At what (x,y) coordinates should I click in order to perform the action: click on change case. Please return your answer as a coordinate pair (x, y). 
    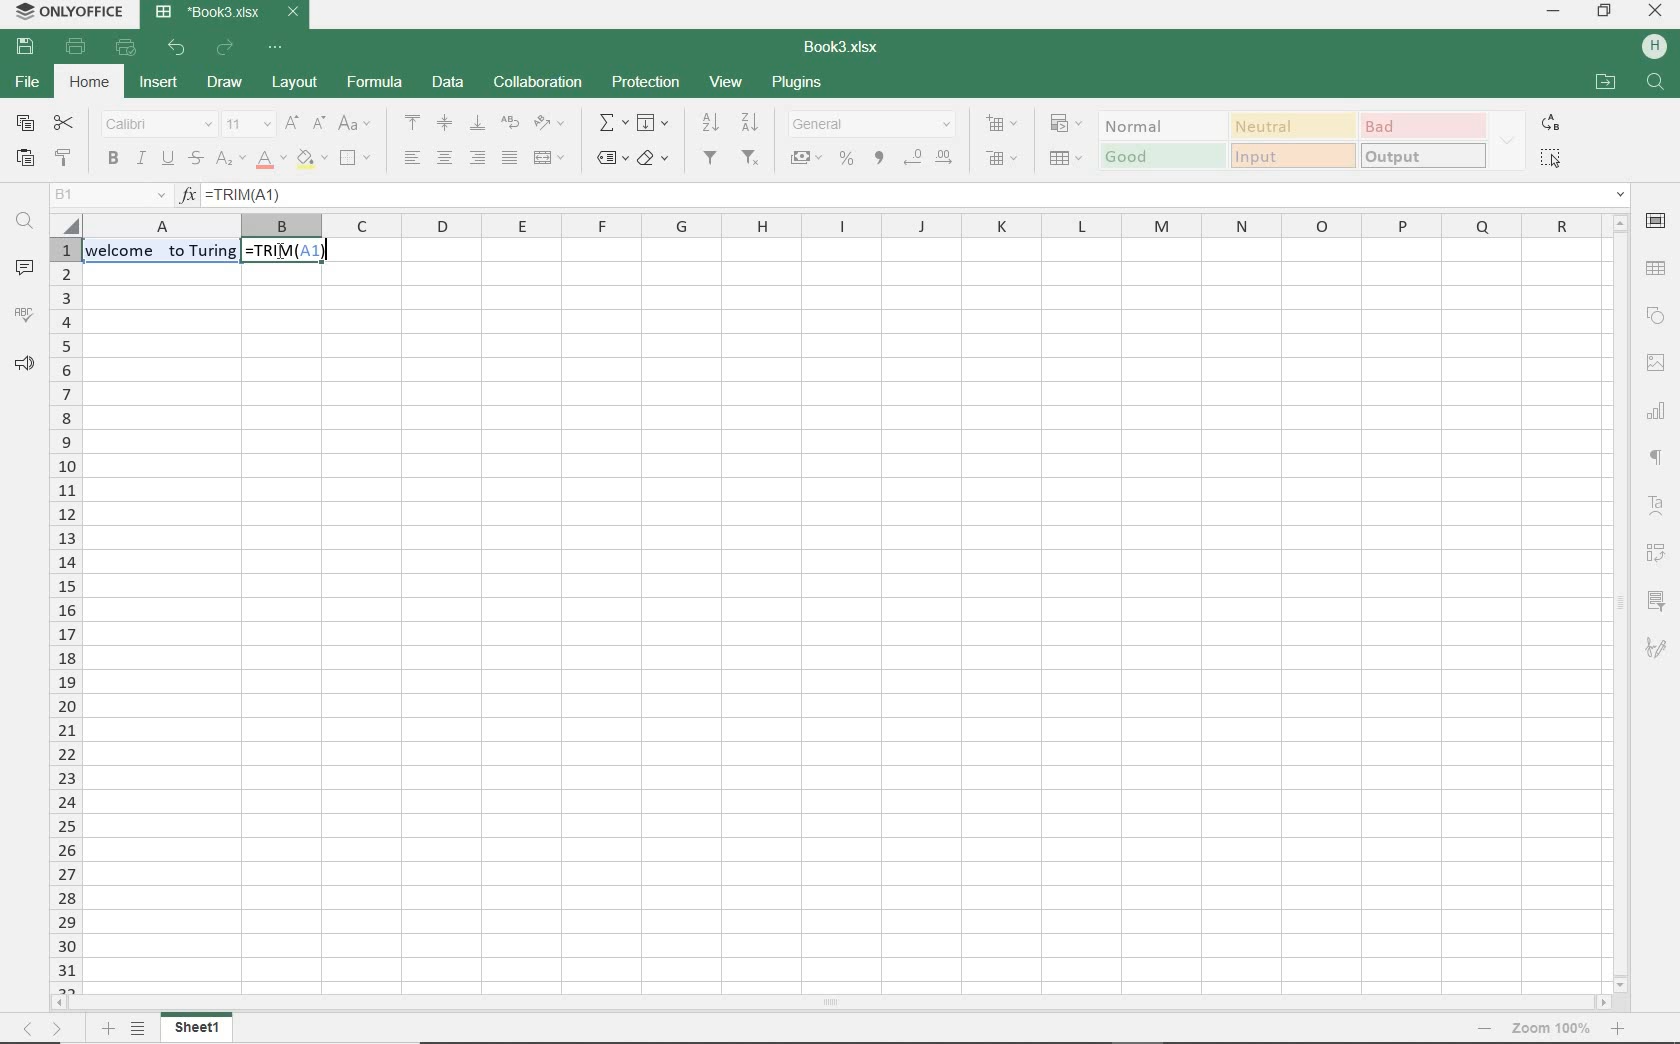
    Looking at the image, I should click on (355, 125).